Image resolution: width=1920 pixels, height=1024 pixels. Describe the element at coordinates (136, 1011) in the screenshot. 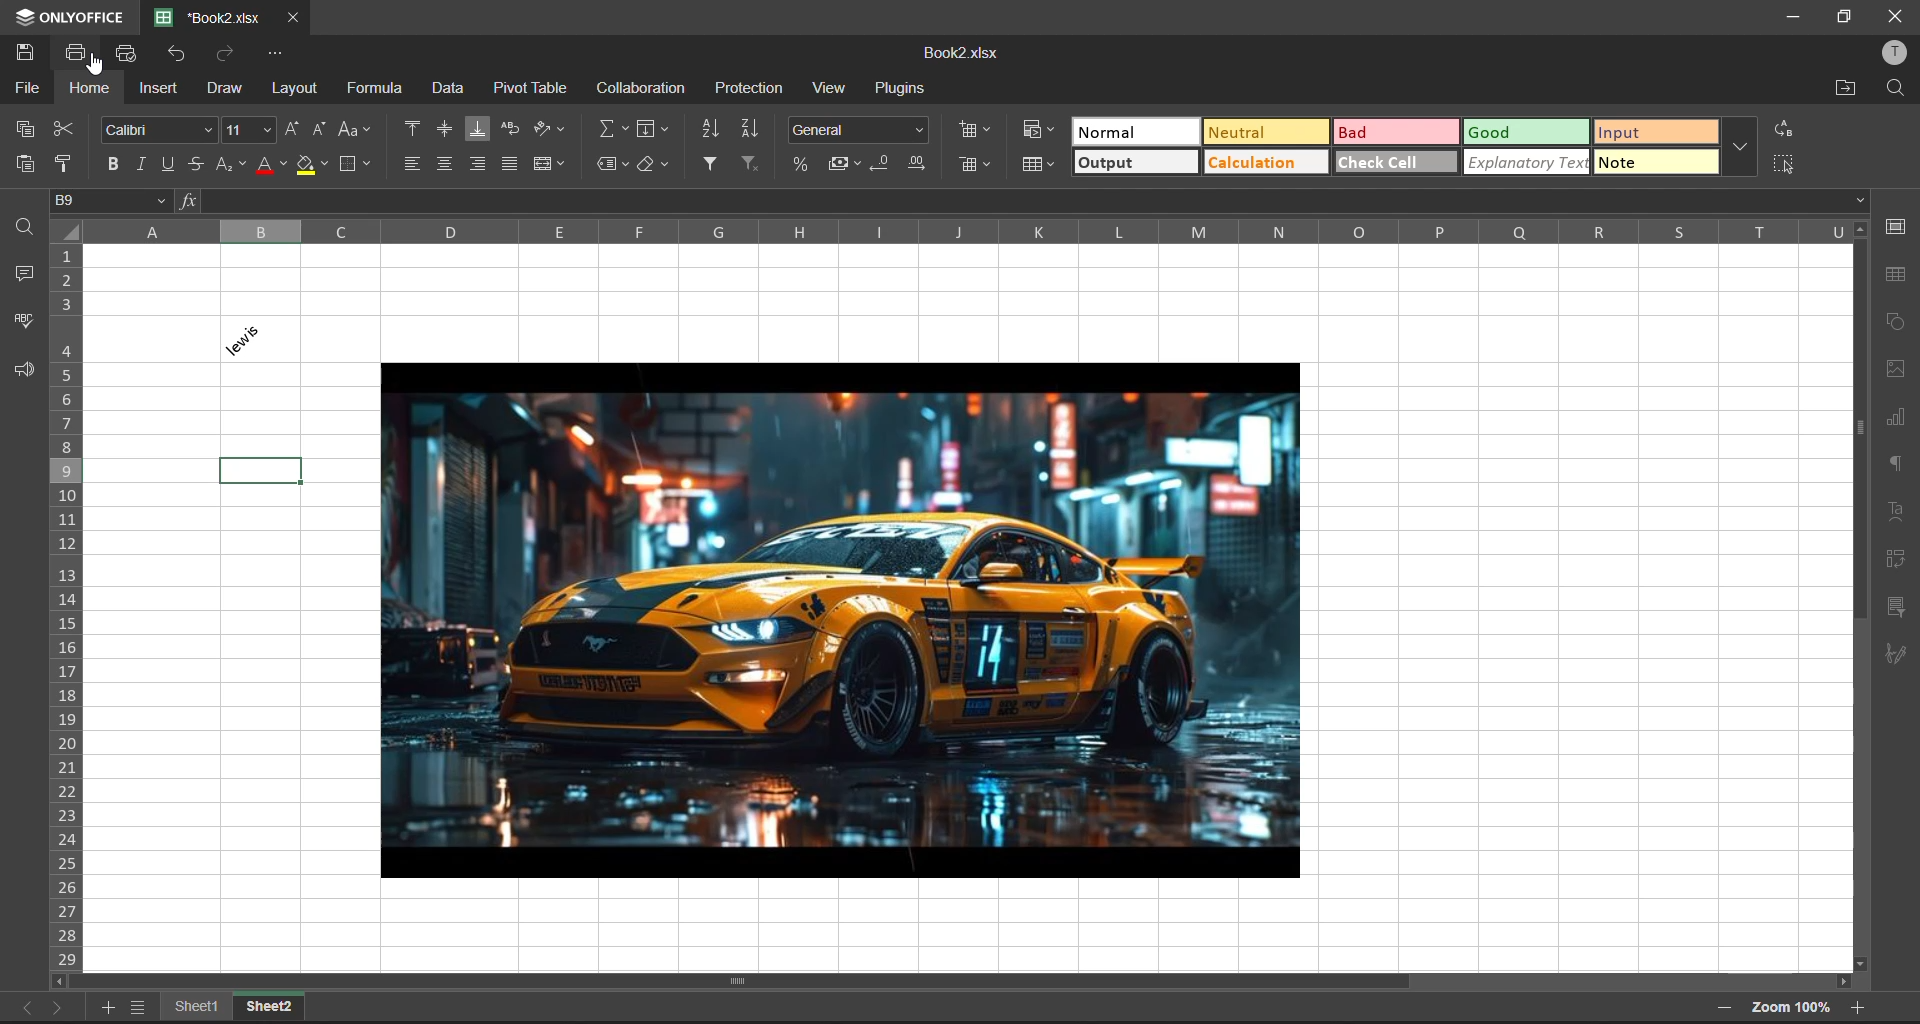

I see `add sheet` at that location.